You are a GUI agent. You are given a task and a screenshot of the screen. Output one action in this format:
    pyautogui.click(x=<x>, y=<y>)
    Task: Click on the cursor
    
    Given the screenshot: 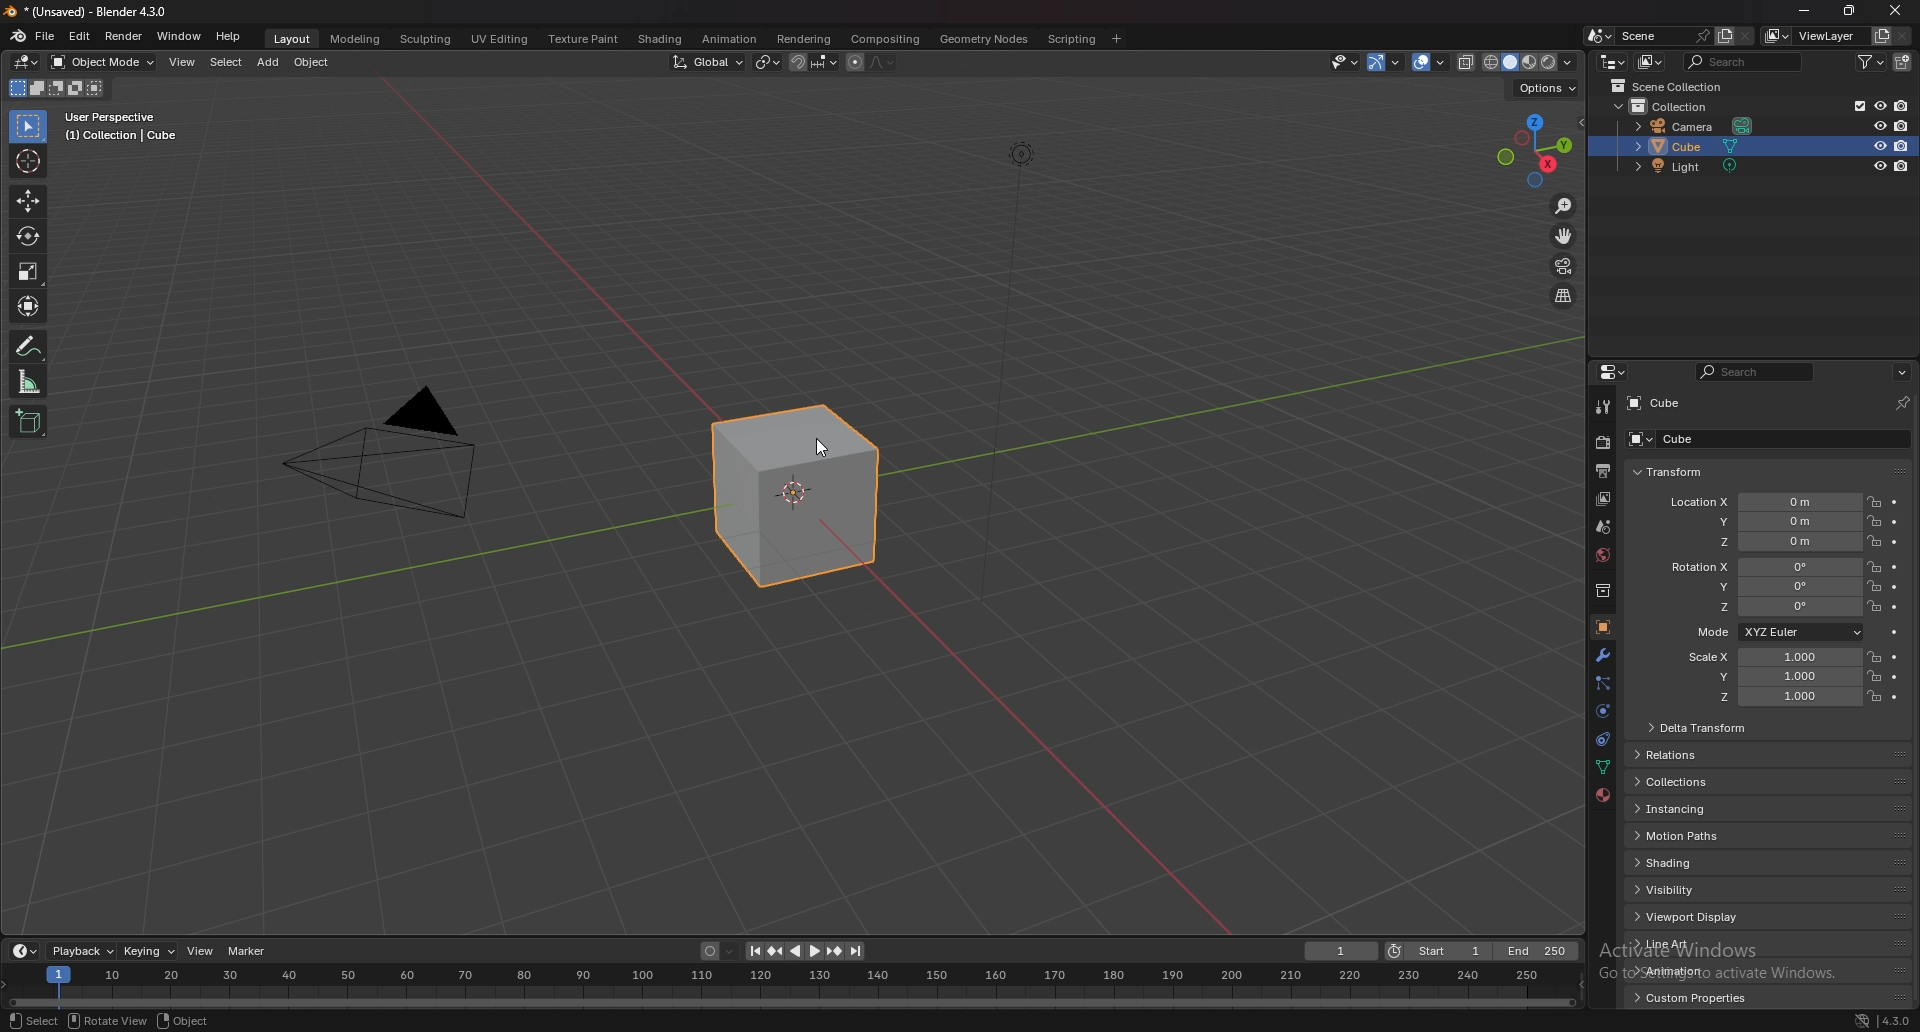 What is the action you would take?
    pyautogui.click(x=836, y=450)
    